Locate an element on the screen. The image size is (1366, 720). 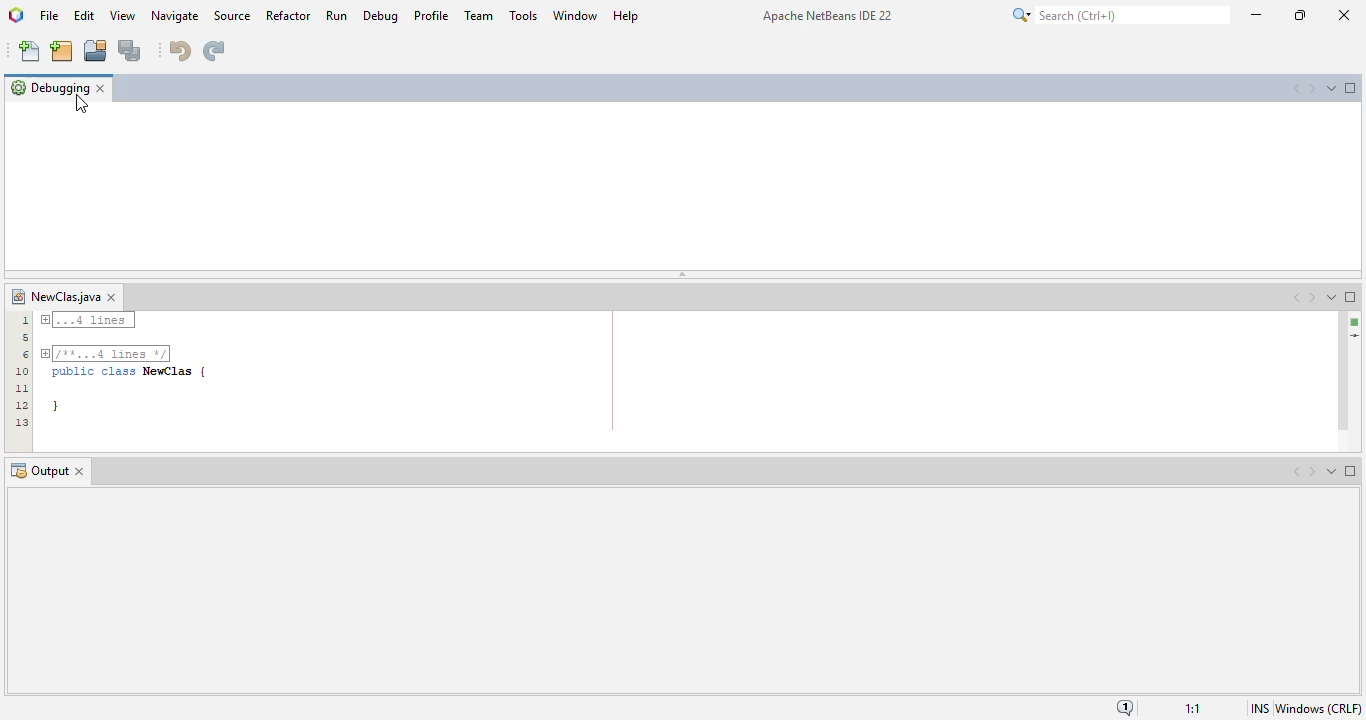
undo is located at coordinates (178, 49).